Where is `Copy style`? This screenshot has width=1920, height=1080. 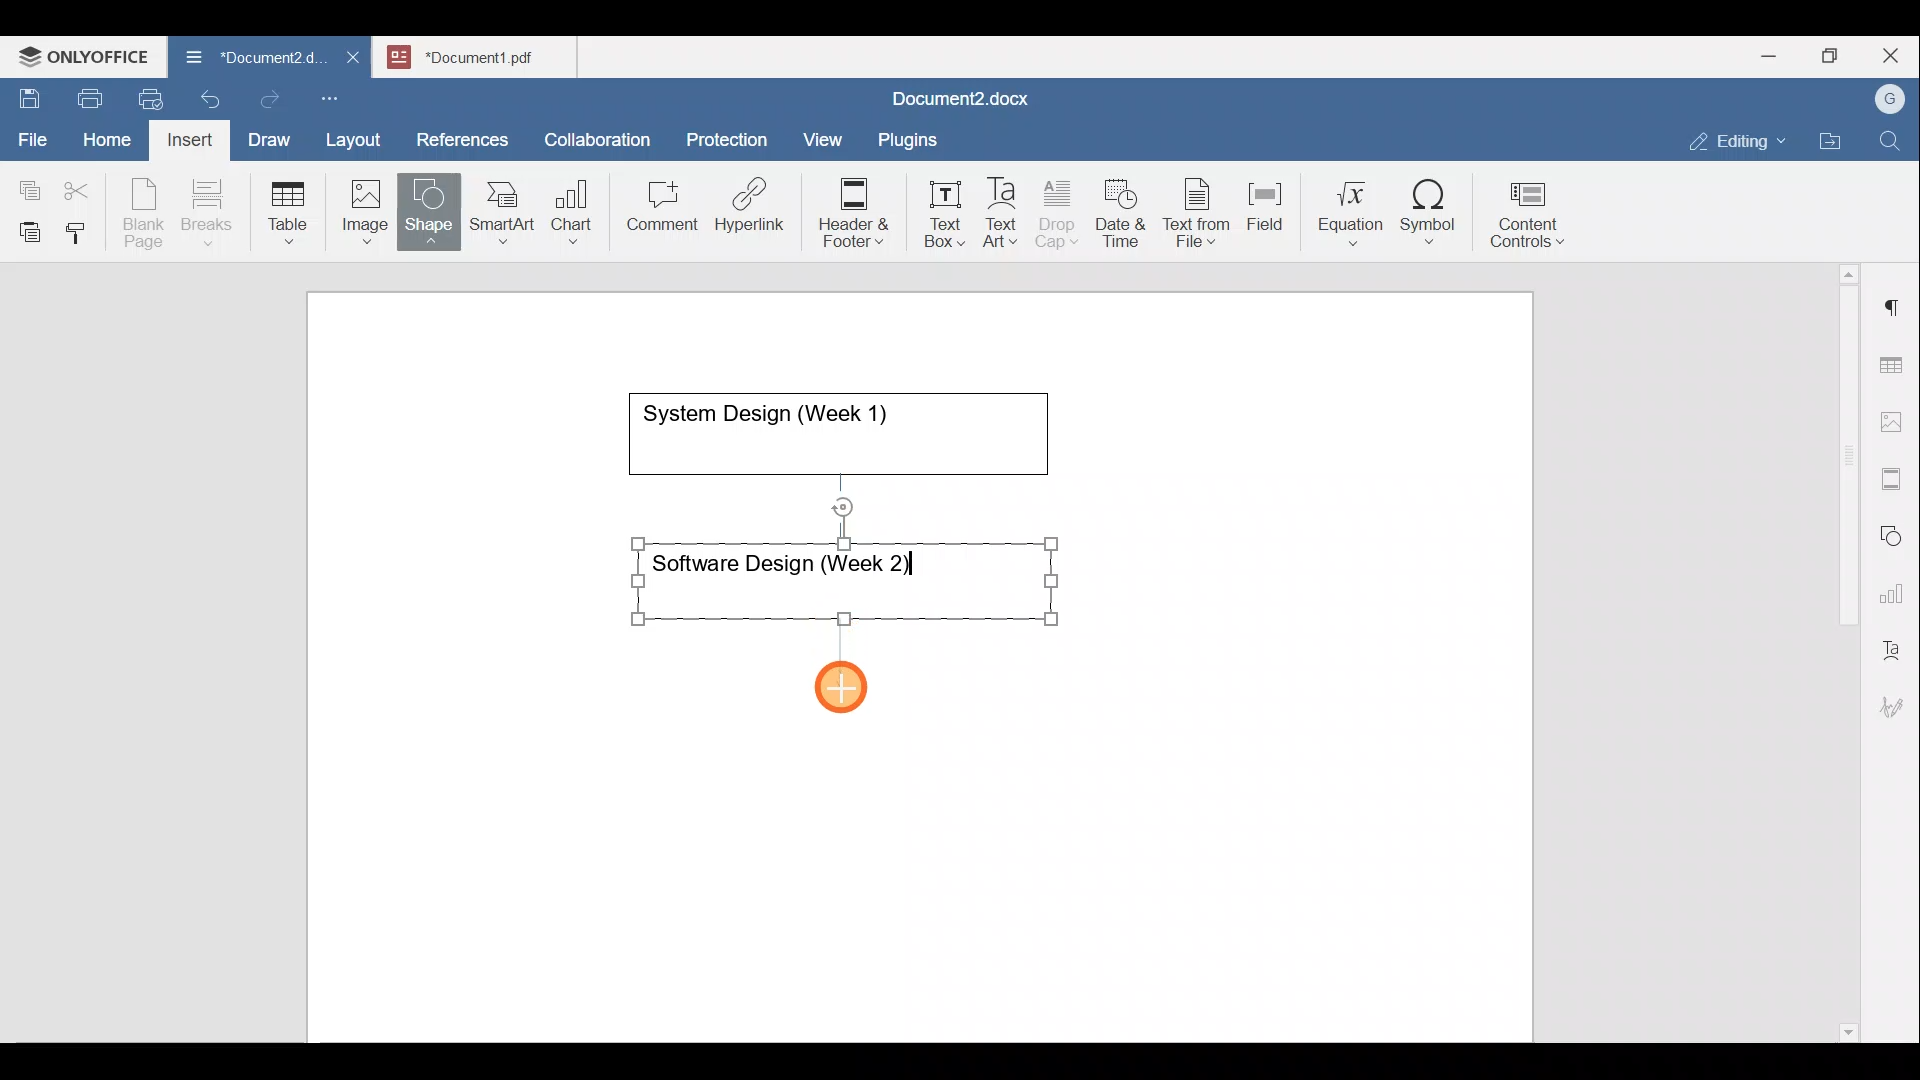
Copy style is located at coordinates (83, 228).